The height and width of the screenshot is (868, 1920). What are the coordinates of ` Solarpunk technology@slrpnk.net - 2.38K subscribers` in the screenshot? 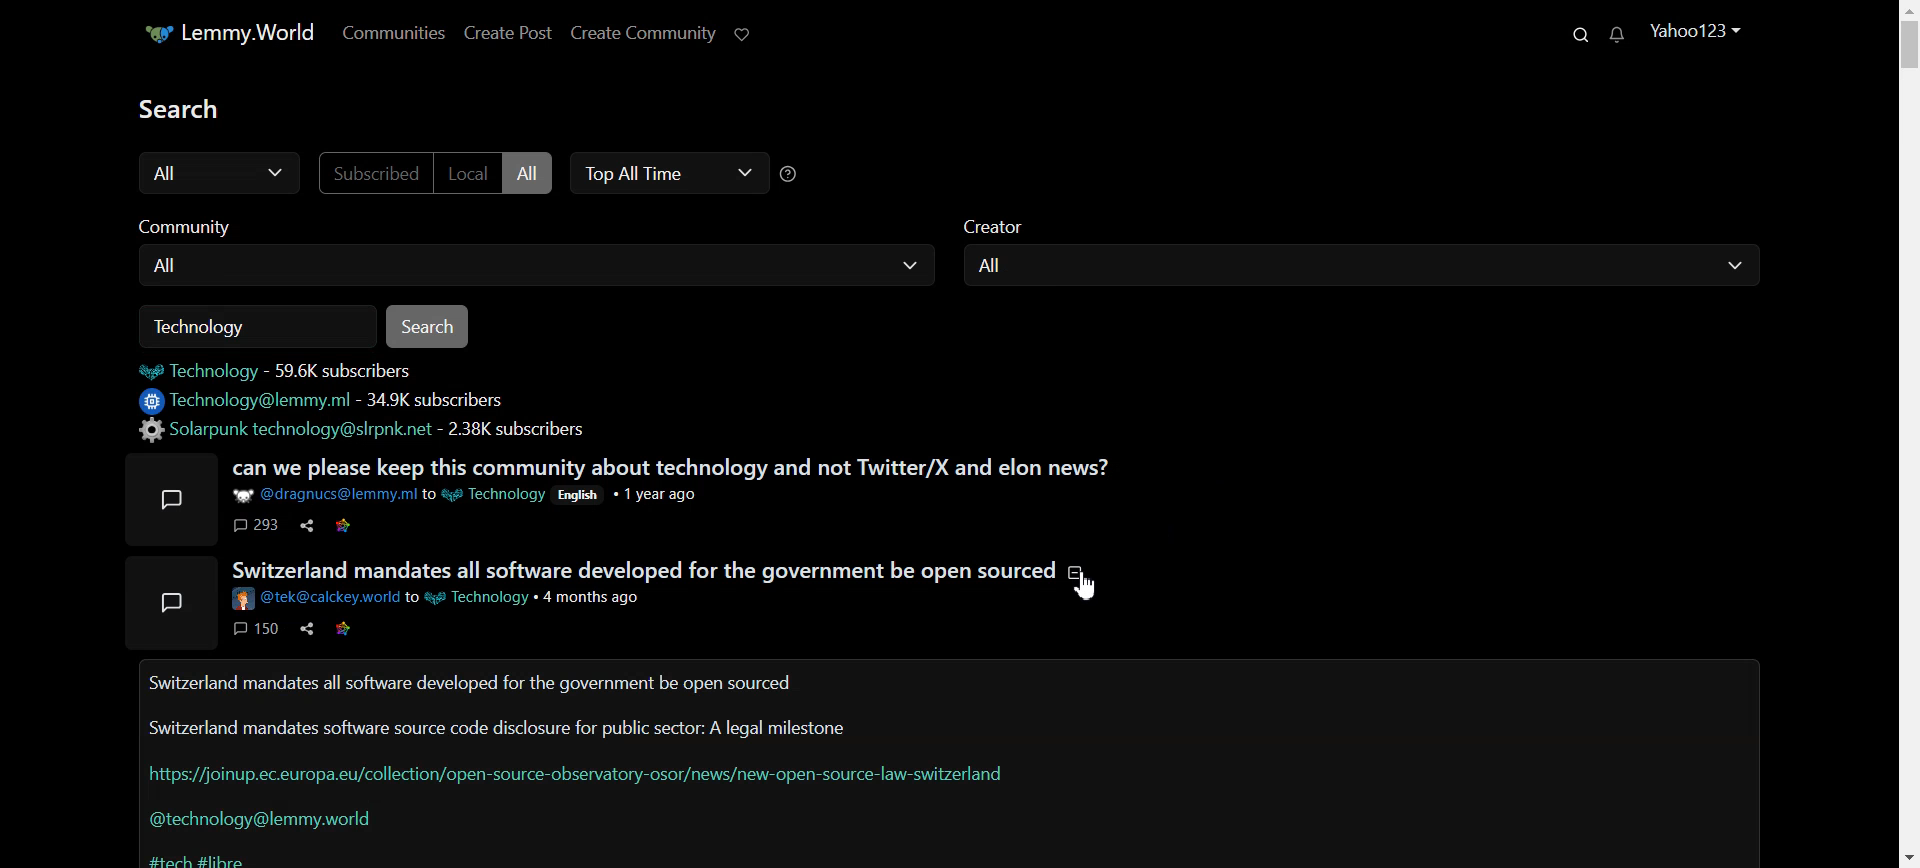 It's located at (368, 430).